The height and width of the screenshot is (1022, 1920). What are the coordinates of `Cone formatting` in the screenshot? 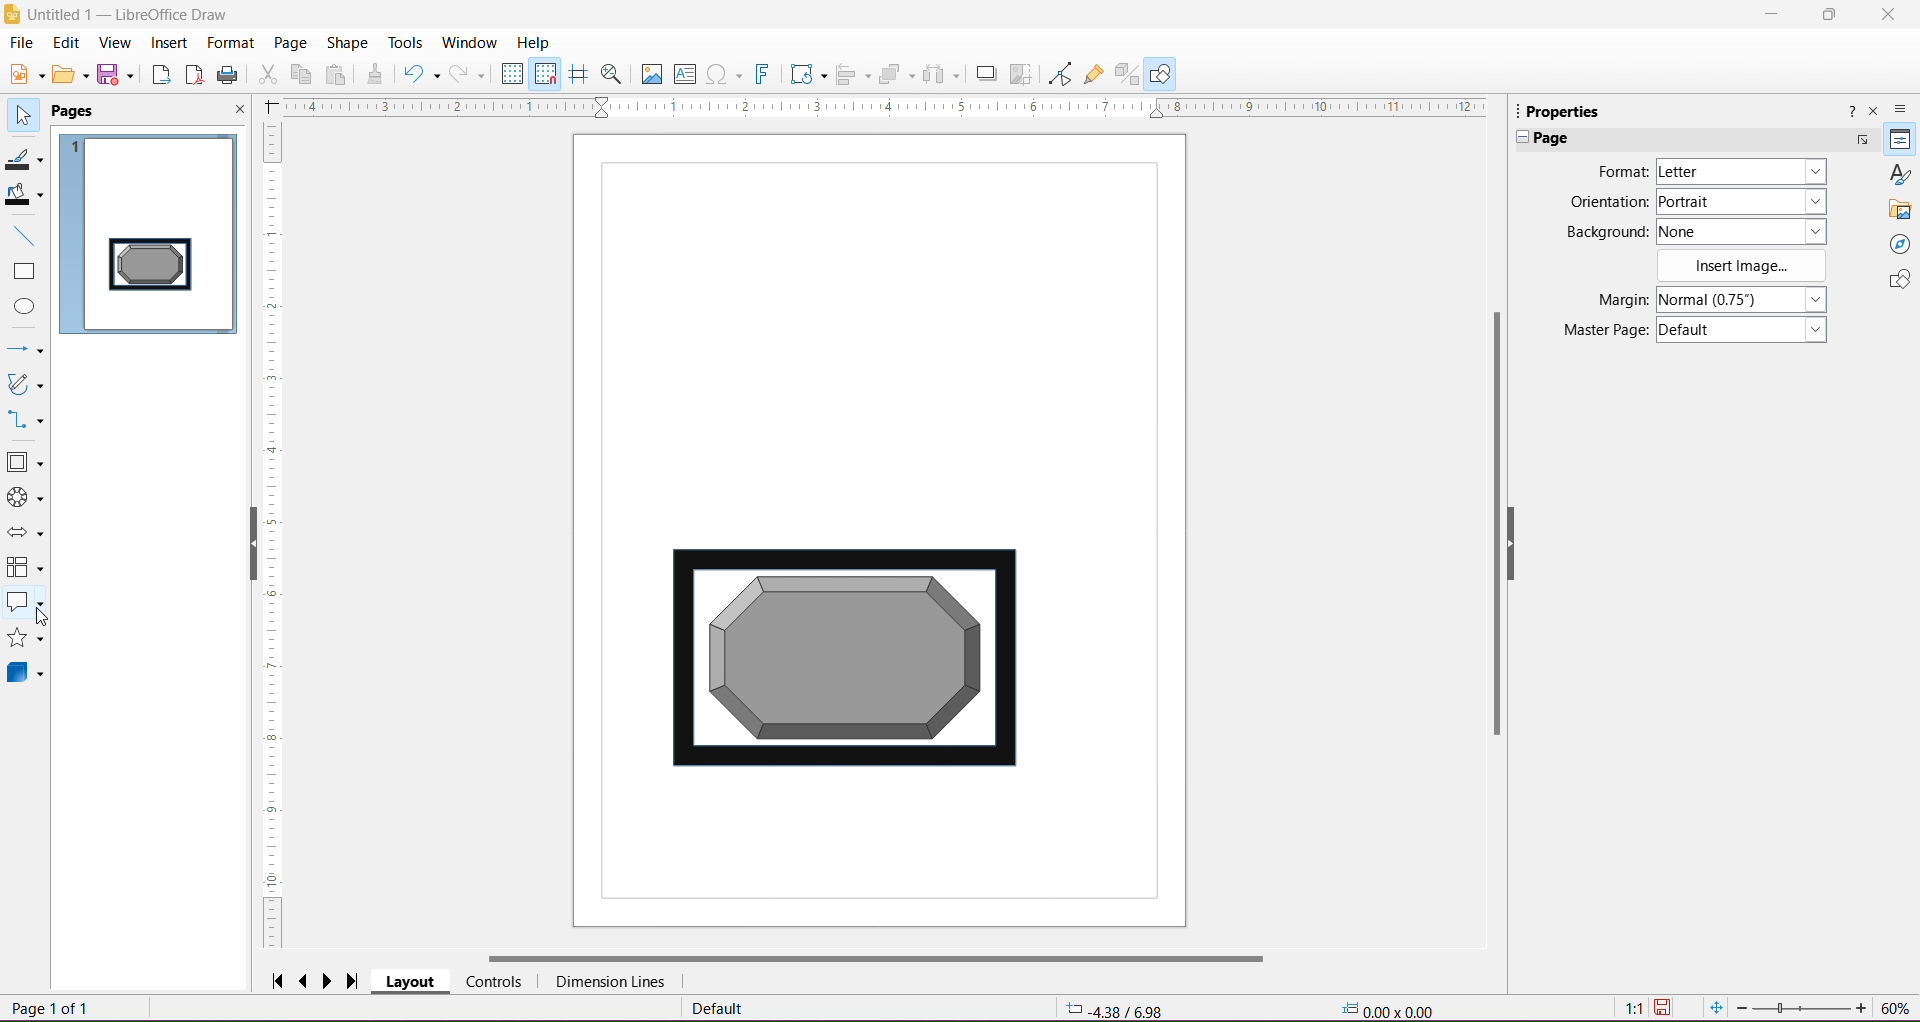 It's located at (375, 76).